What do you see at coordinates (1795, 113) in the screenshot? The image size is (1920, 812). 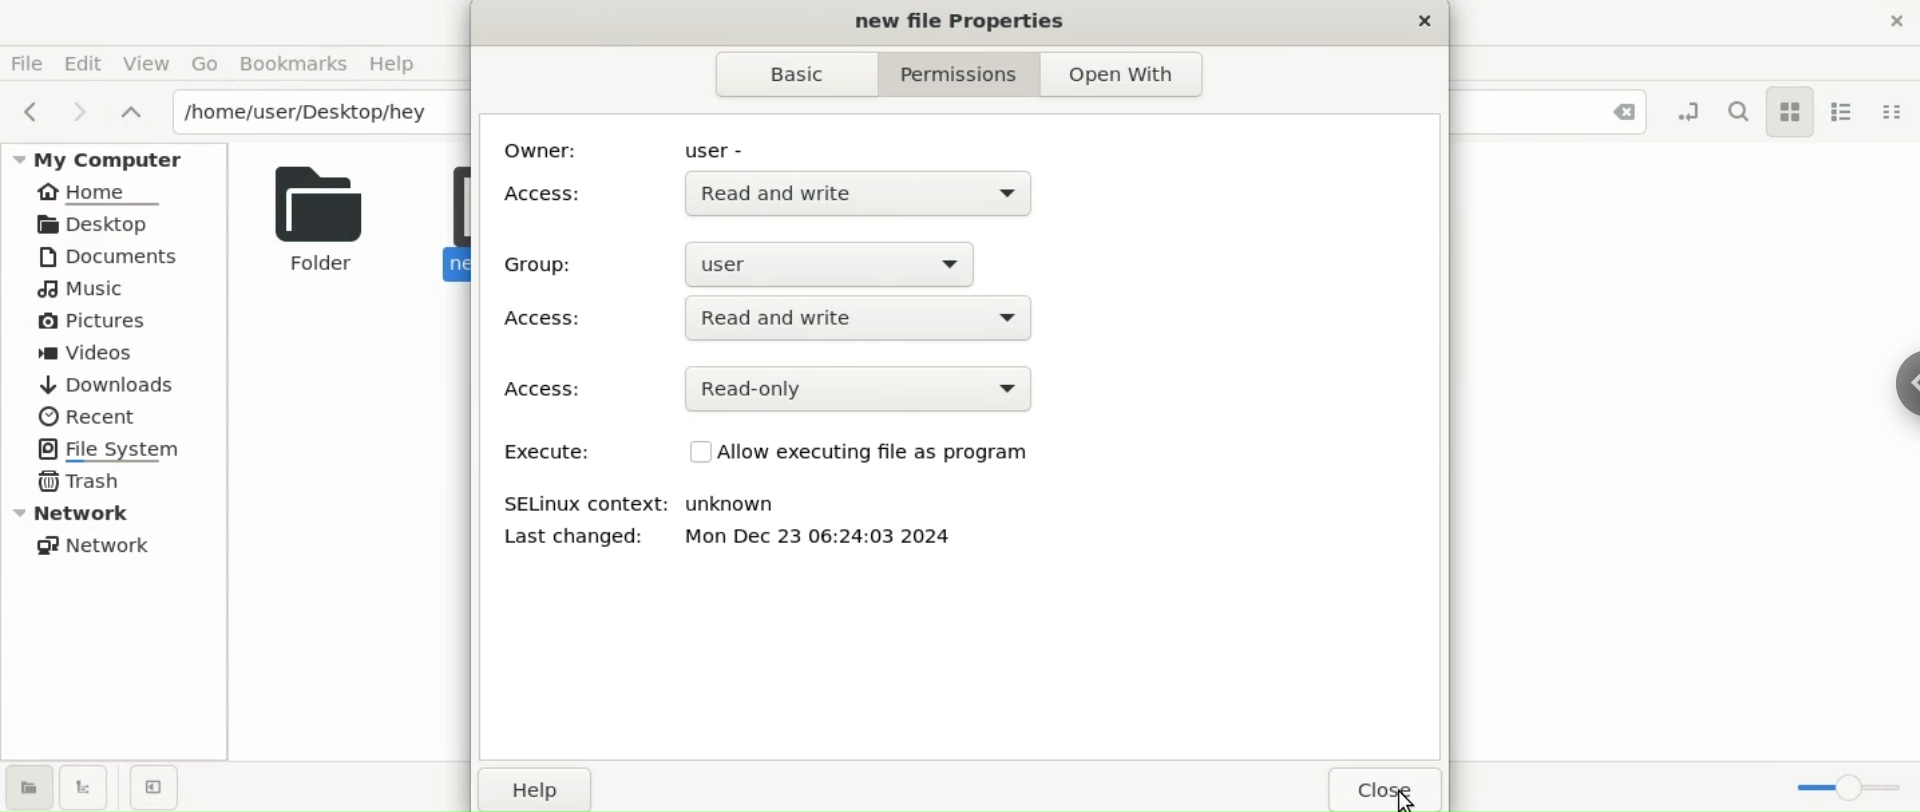 I see `icon view` at bounding box center [1795, 113].